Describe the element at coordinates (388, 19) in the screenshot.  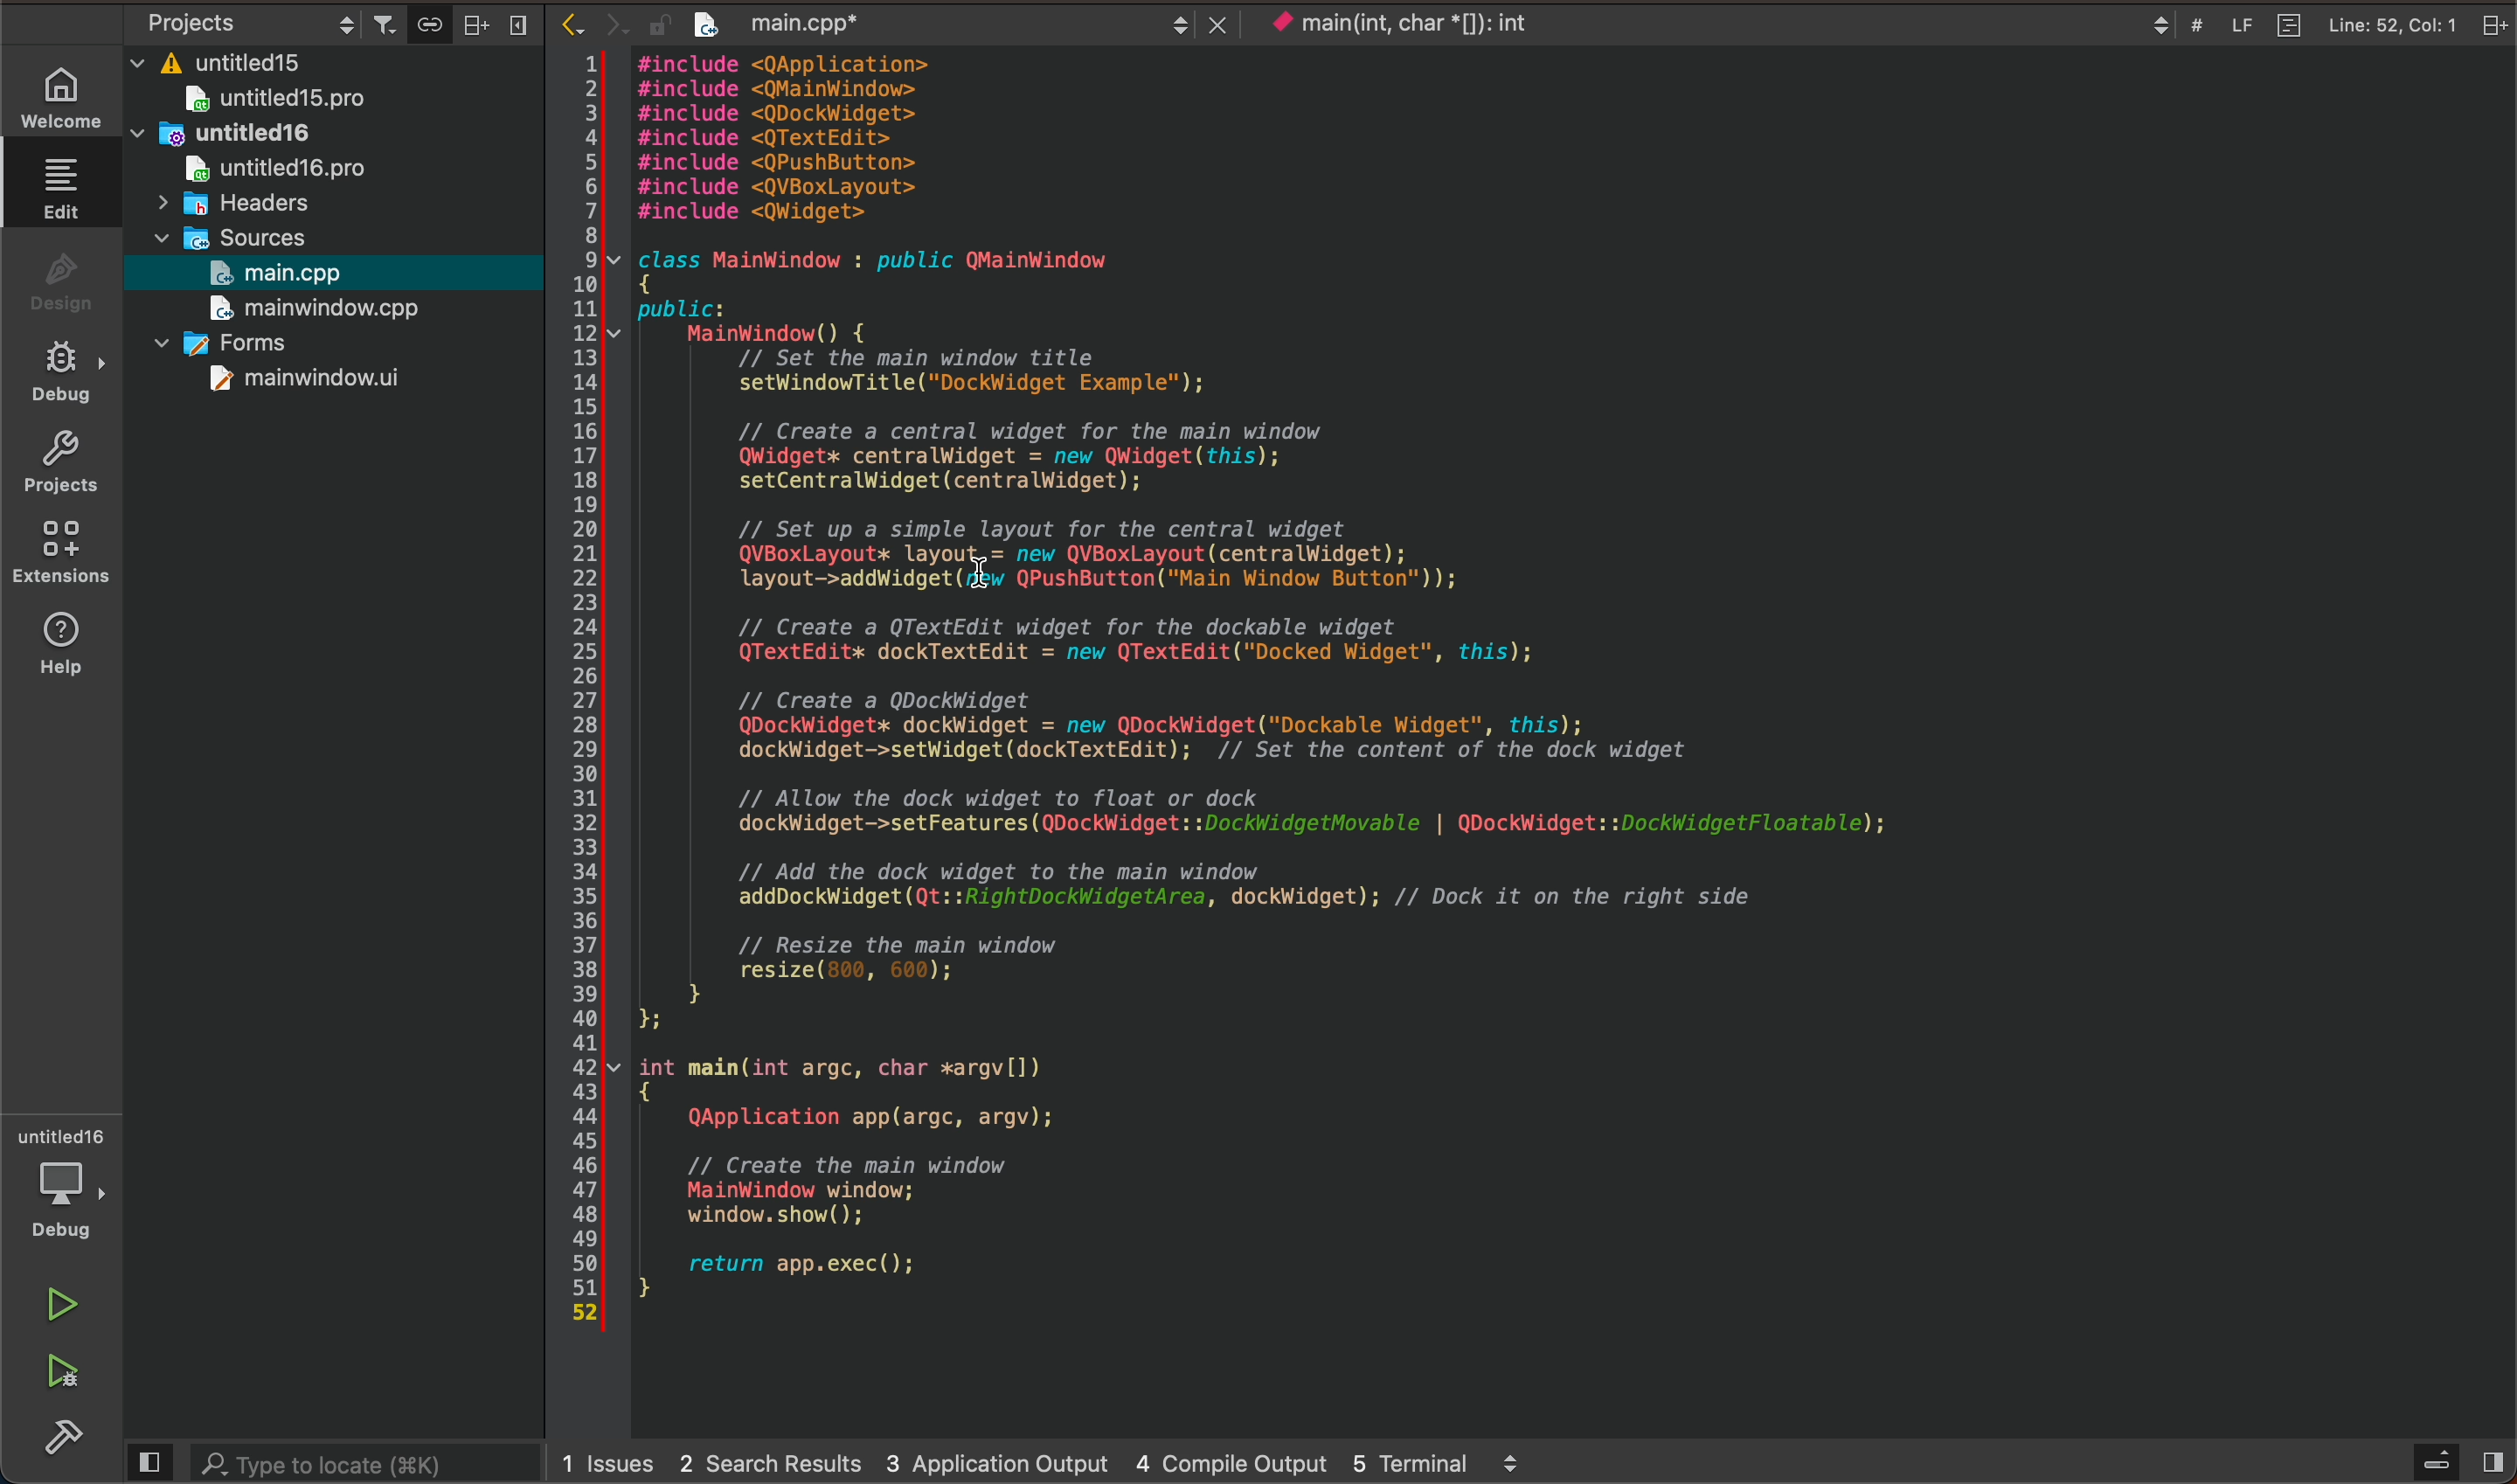
I see `filter` at that location.